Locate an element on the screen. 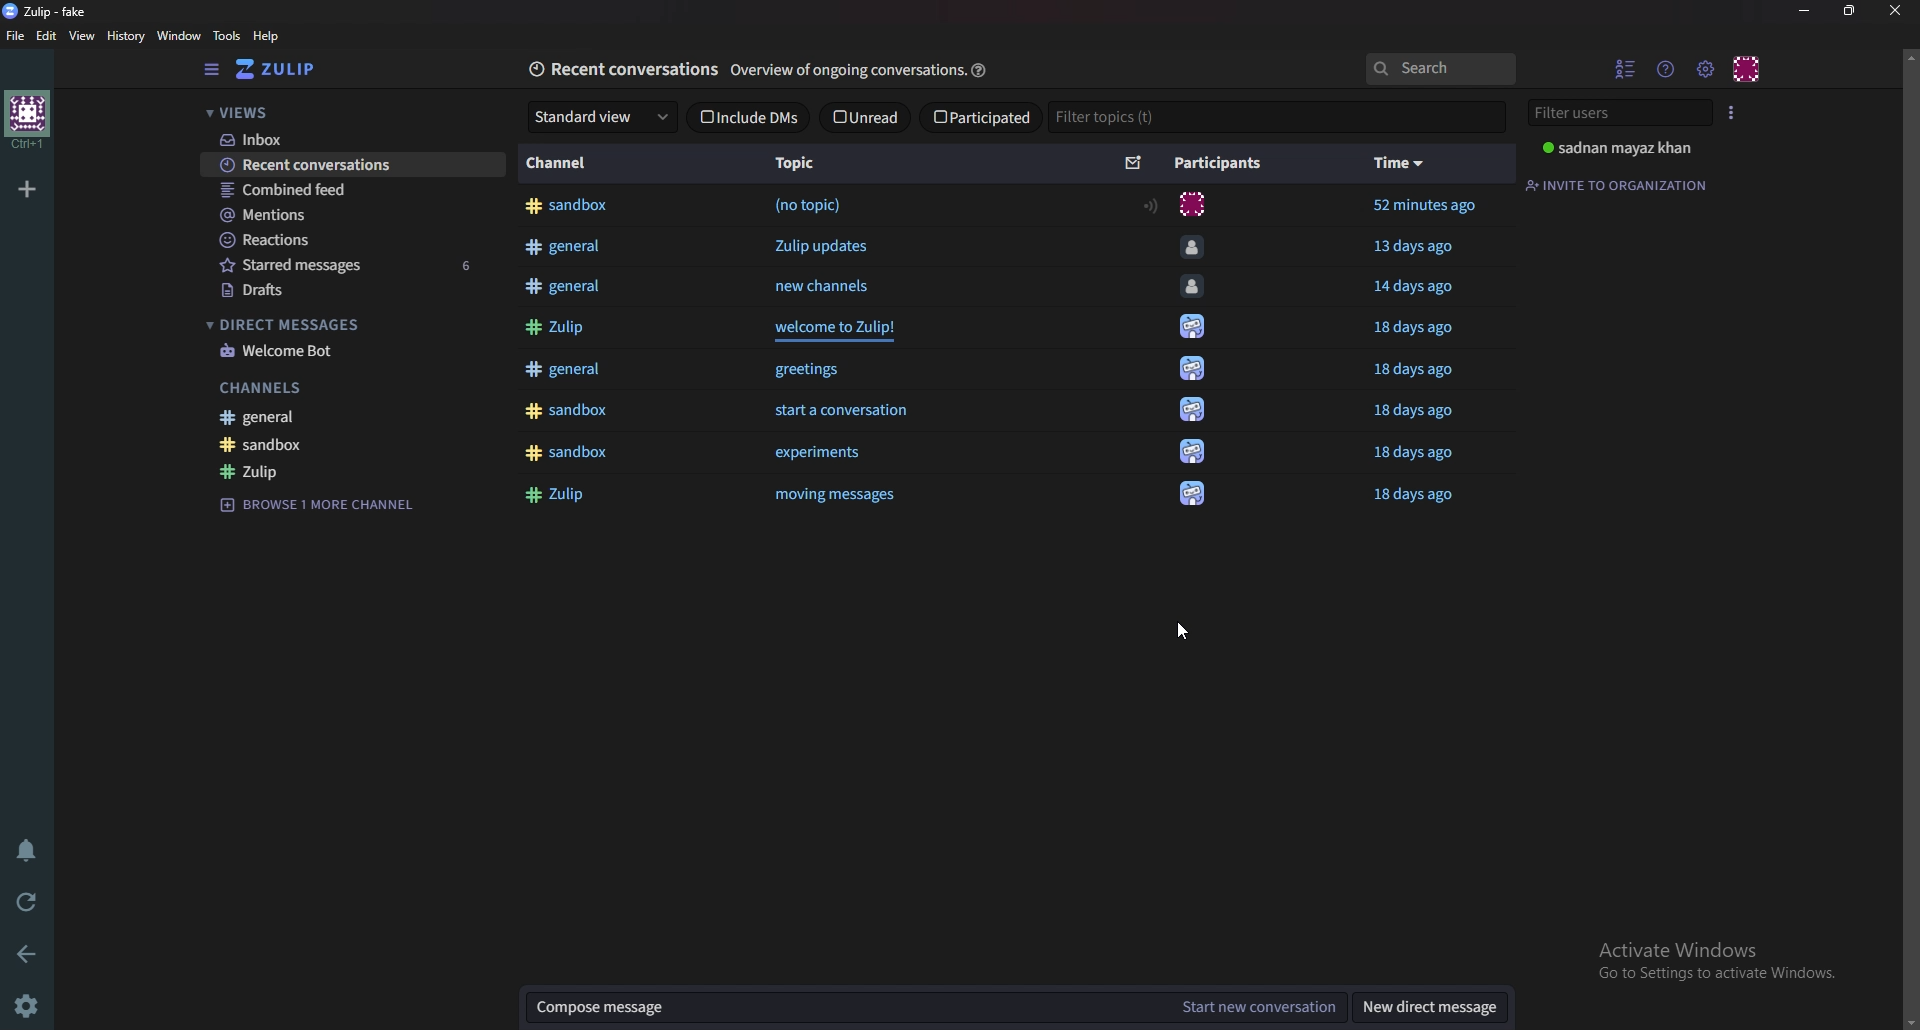 The height and width of the screenshot is (1030, 1920). Participated is located at coordinates (979, 117).